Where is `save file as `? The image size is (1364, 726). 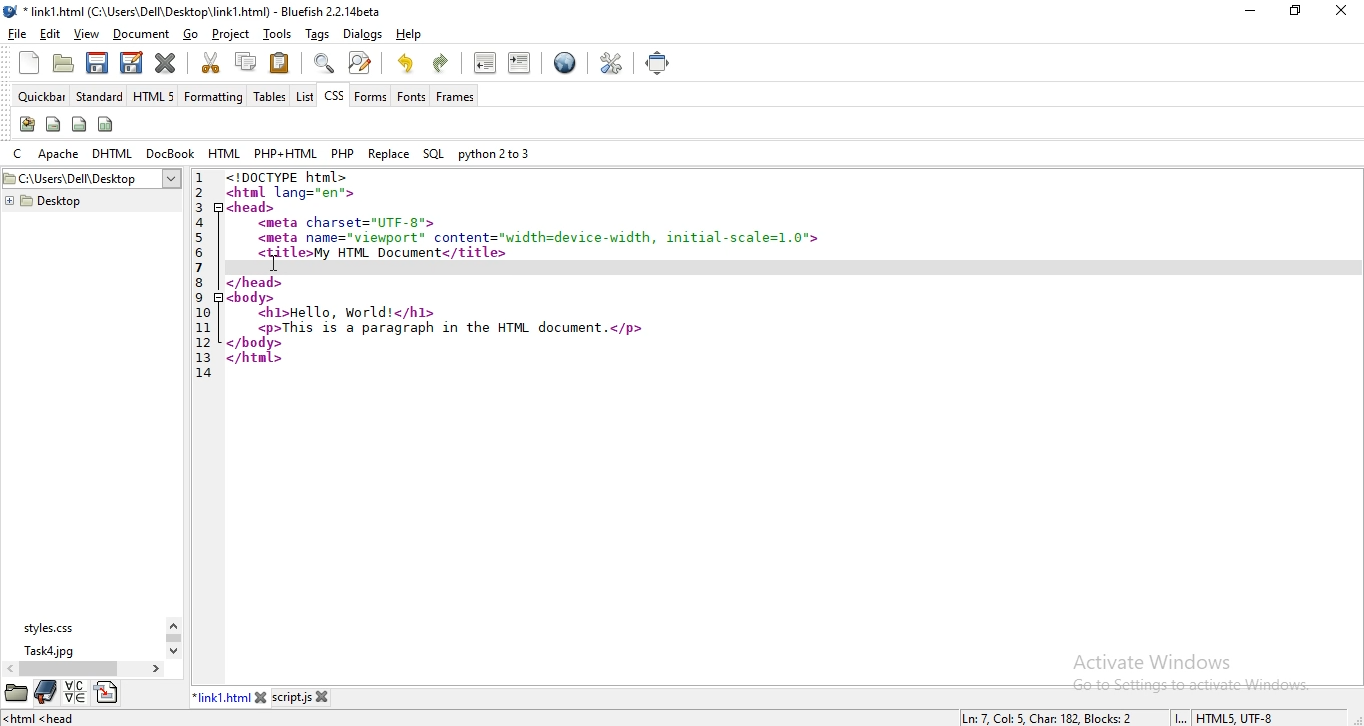
save file as  is located at coordinates (130, 63).